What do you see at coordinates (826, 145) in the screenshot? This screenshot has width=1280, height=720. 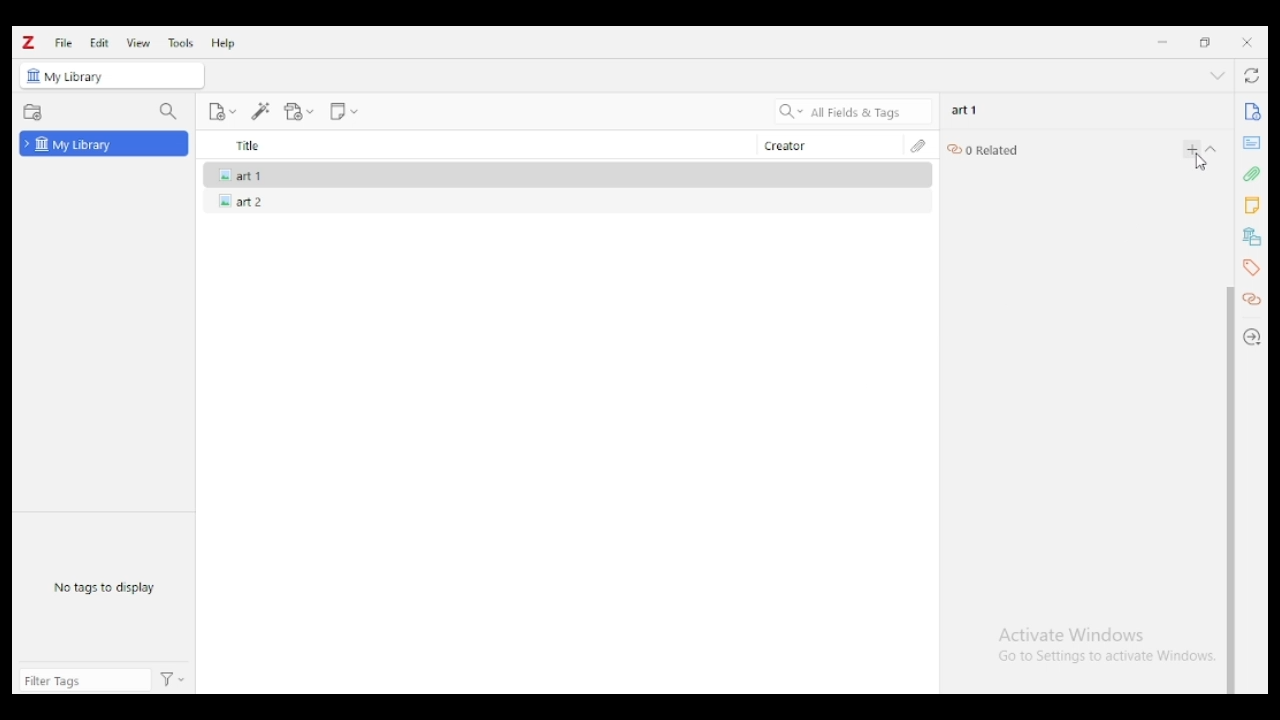 I see `creator` at bounding box center [826, 145].